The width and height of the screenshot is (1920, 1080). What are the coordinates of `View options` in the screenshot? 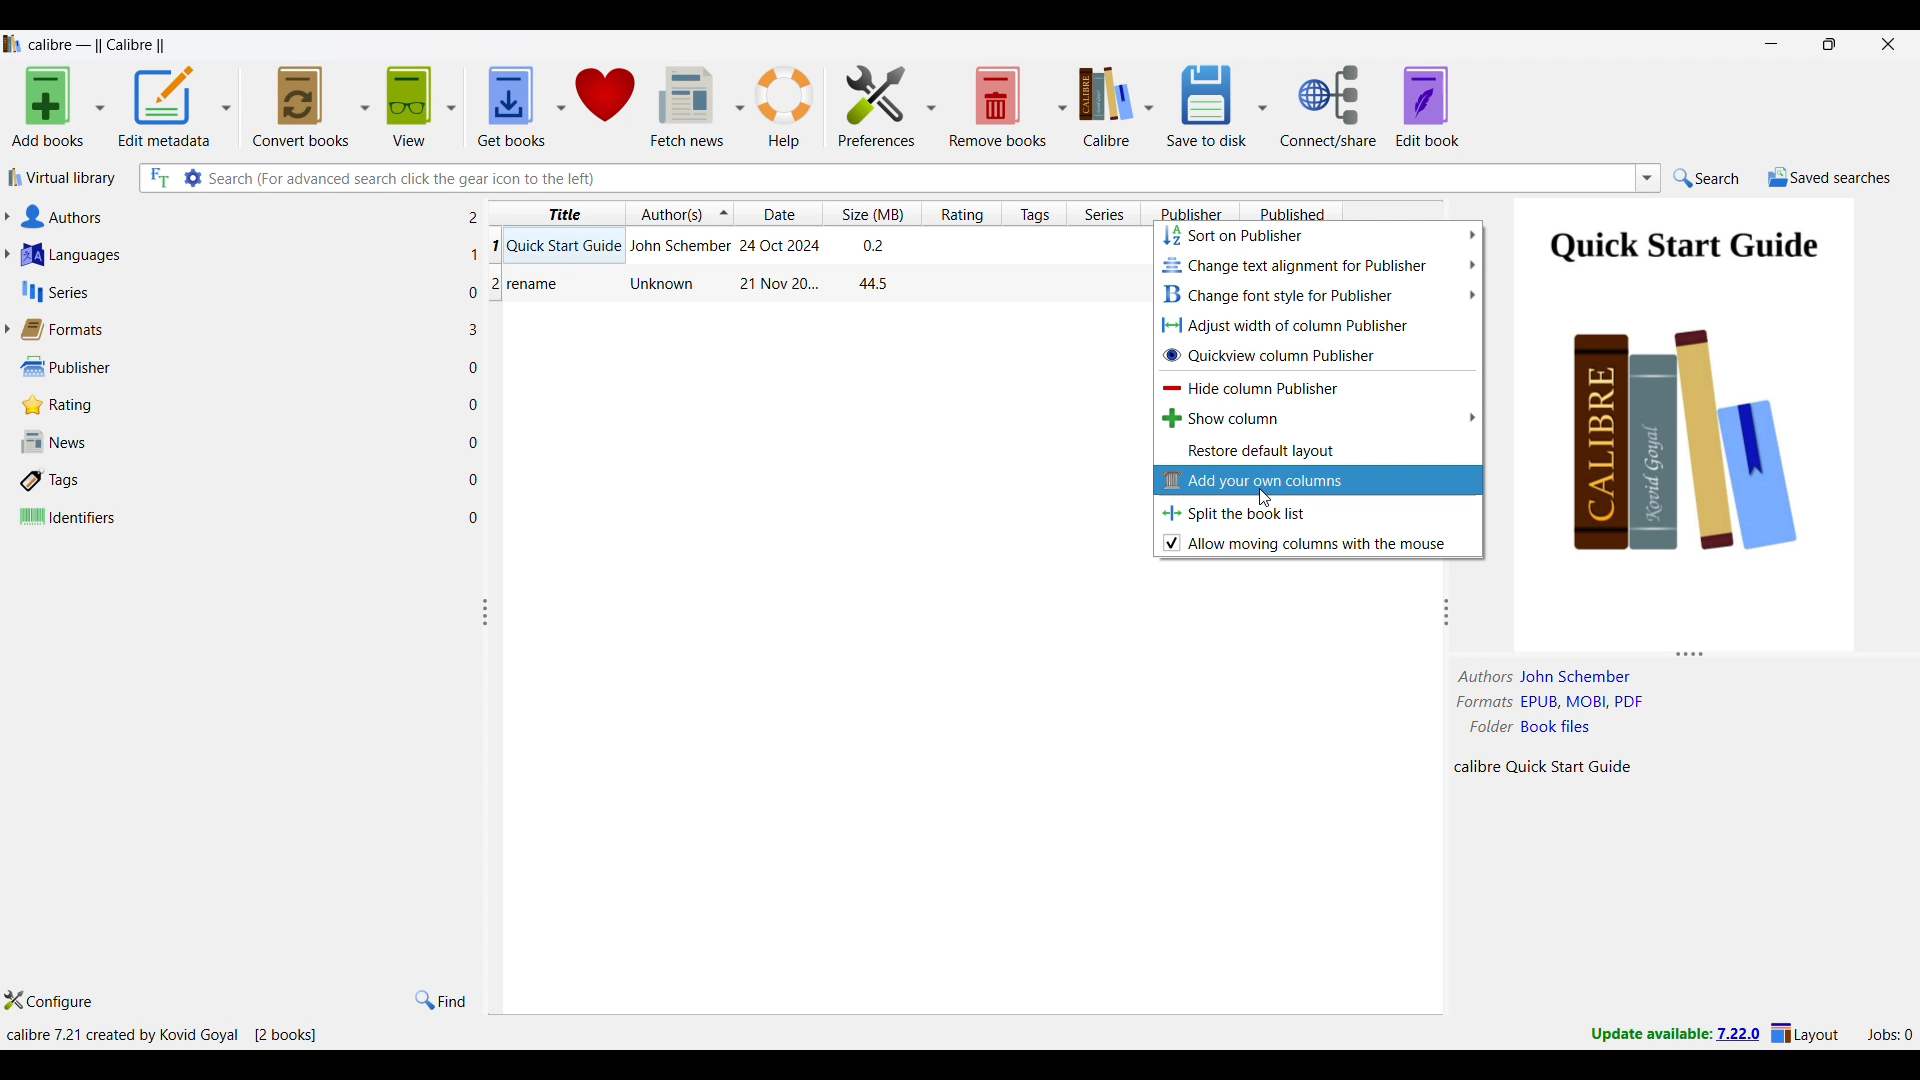 It's located at (420, 105).